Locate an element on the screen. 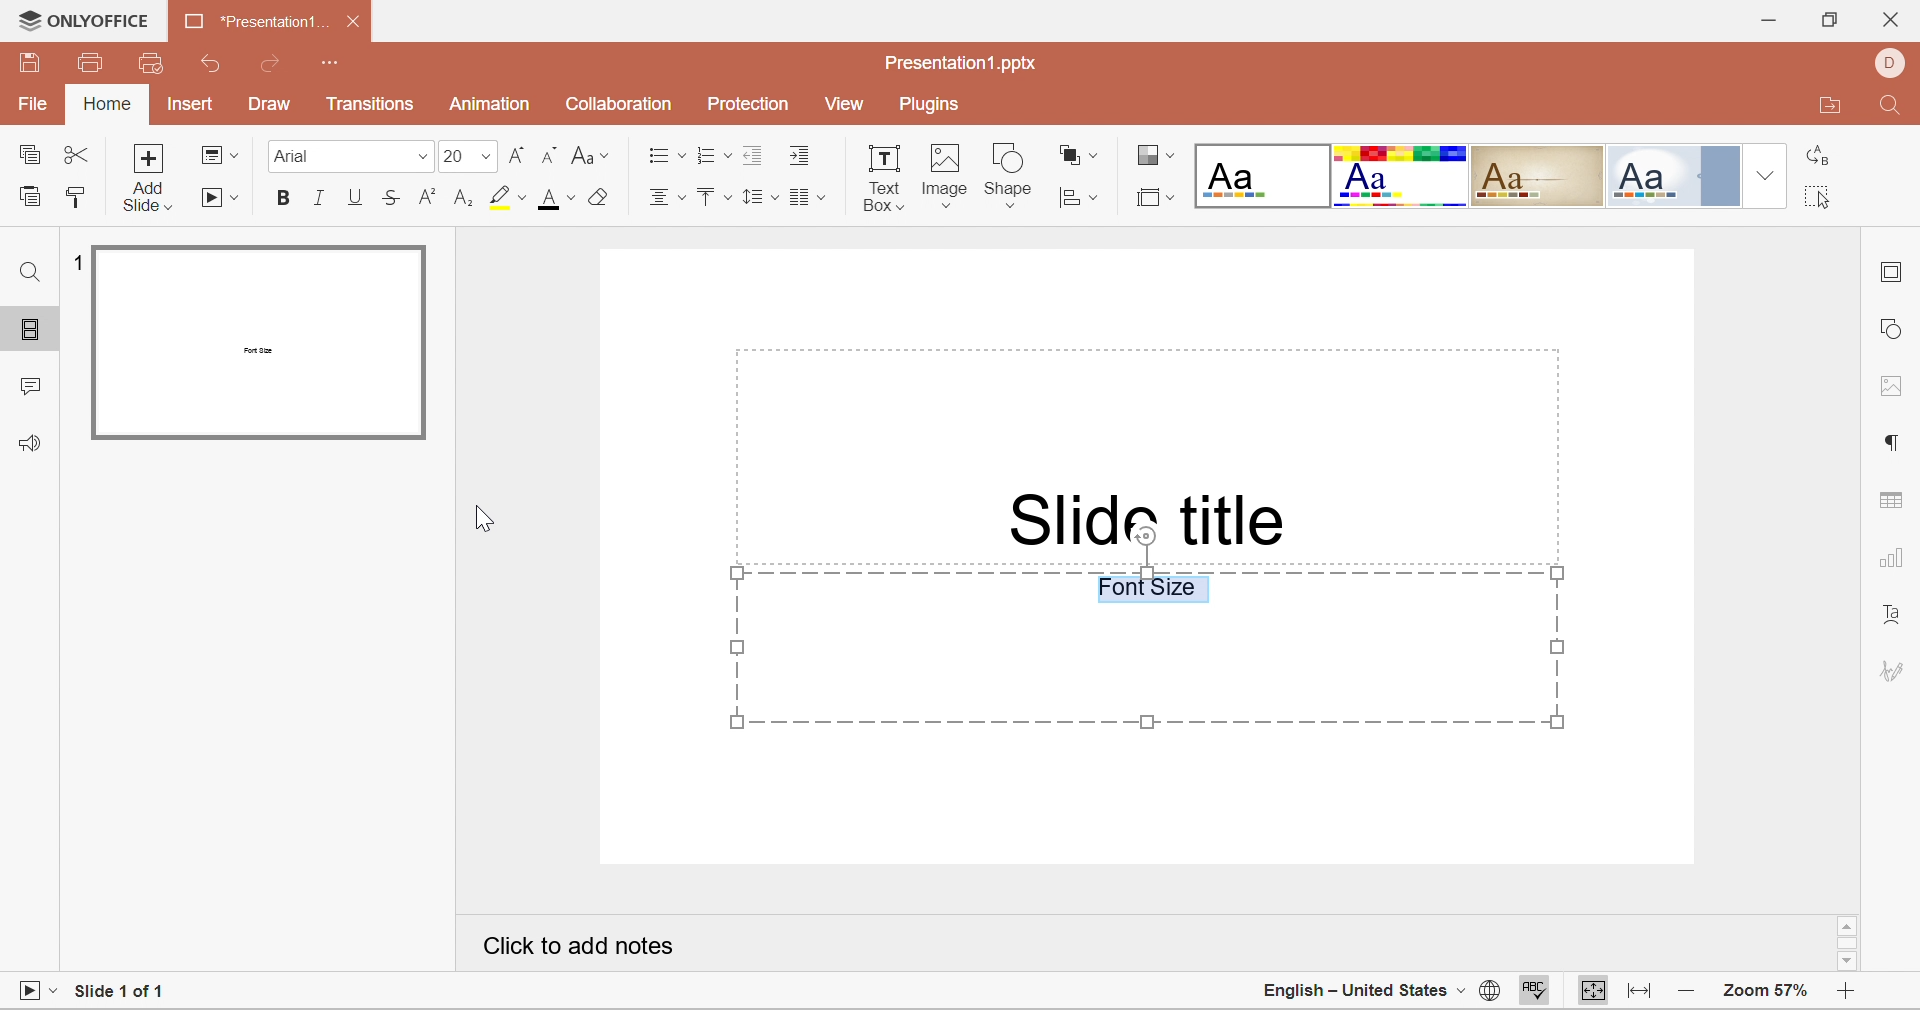 The width and height of the screenshot is (1920, 1010). Transitions is located at coordinates (371, 108).